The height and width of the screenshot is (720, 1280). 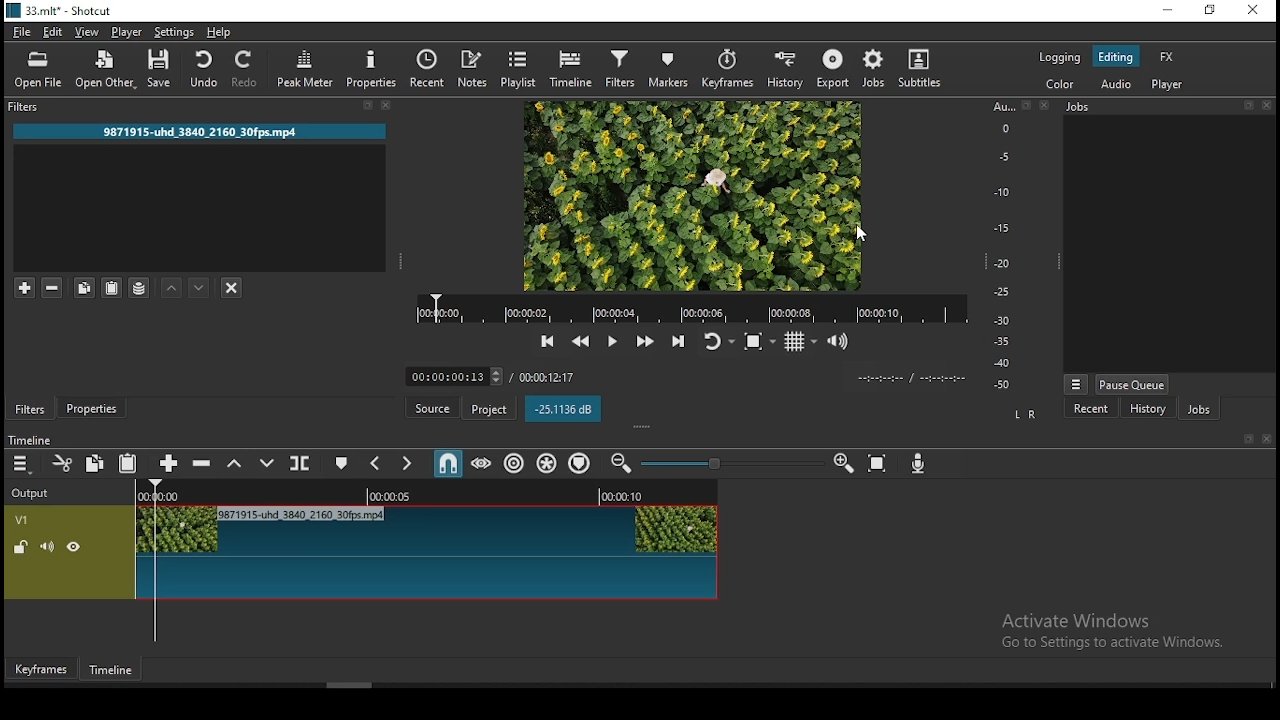 What do you see at coordinates (799, 346) in the screenshot?
I see `toggle grid display on player` at bounding box center [799, 346].